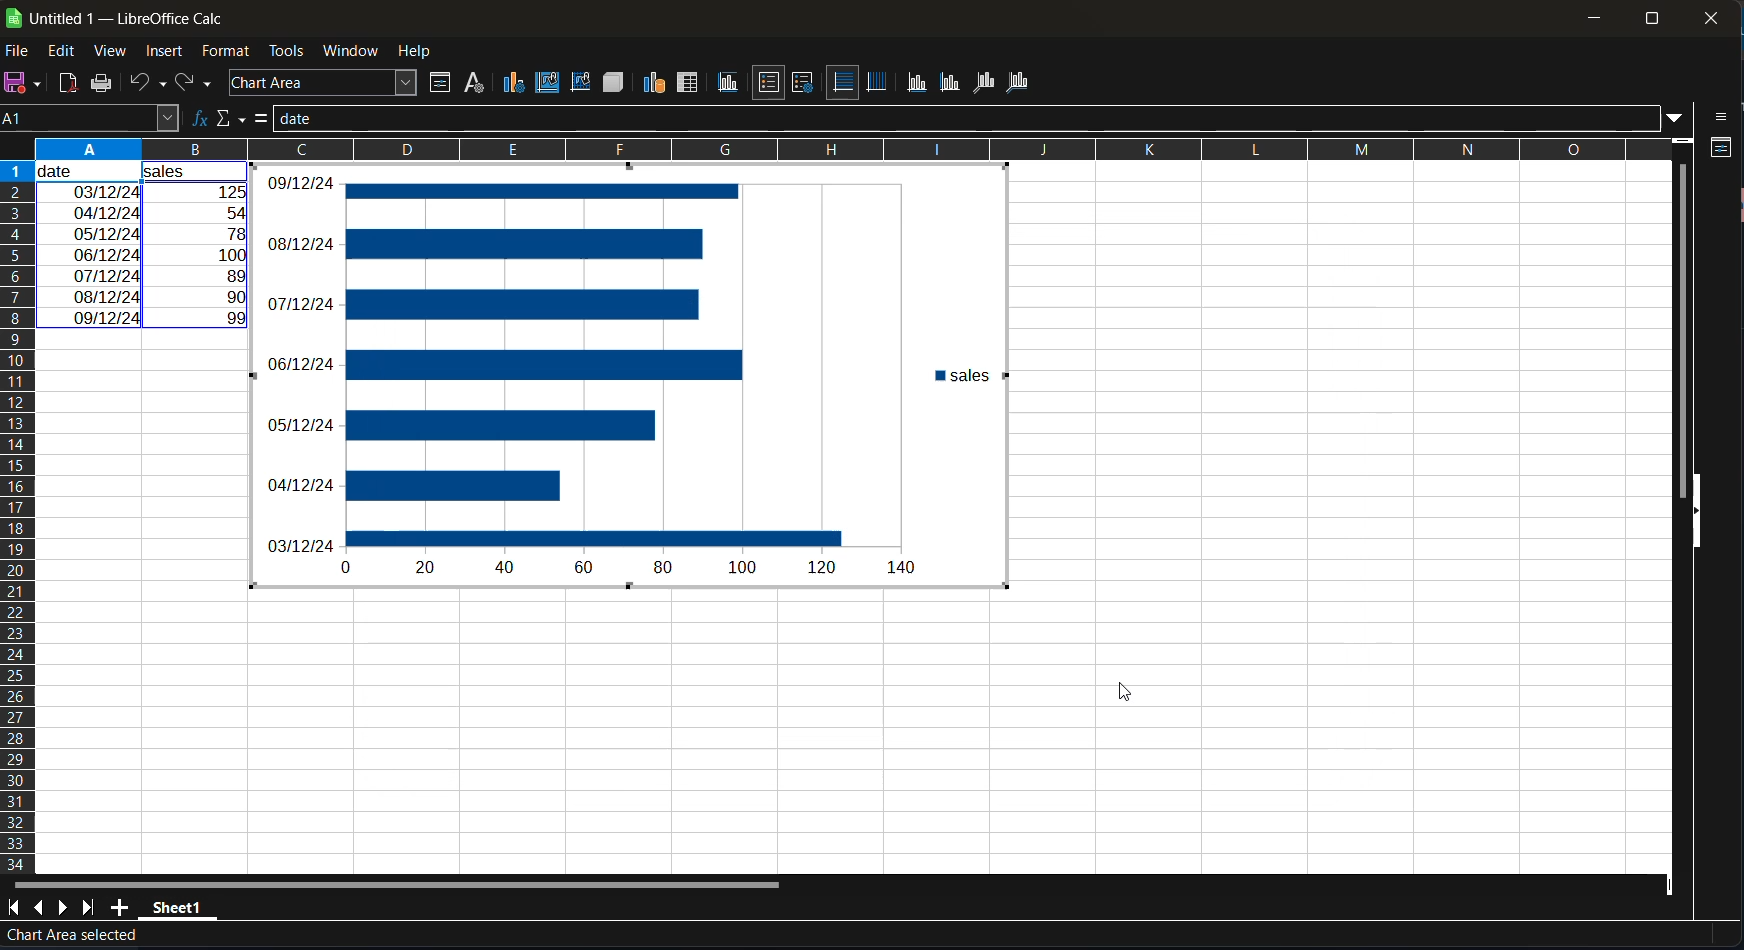 Image resolution: width=1744 pixels, height=950 pixels. What do you see at coordinates (1681, 317) in the screenshot?
I see `vertical scroll bar` at bounding box center [1681, 317].